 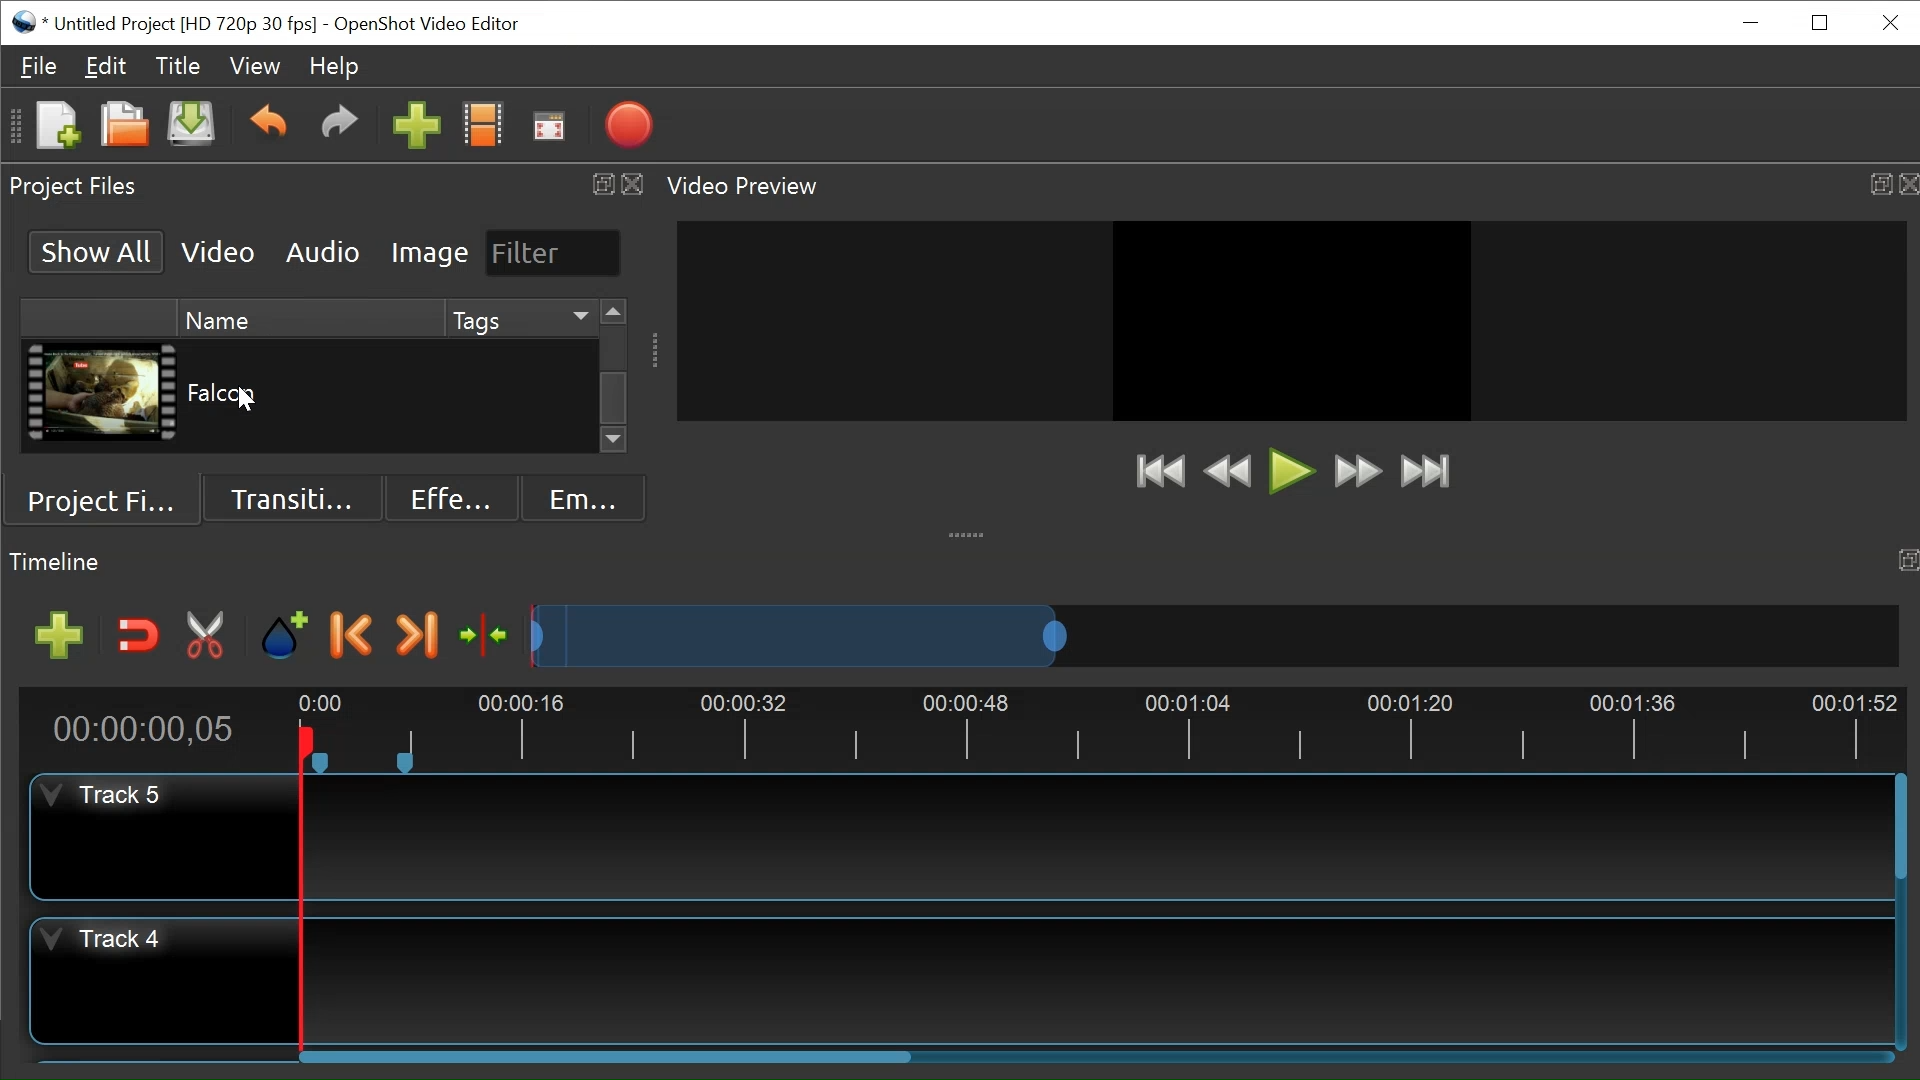 What do you see at coordinates (1291, 320) in the screenshot?
I see `Preview Window` at bounding box center [1291, 320].